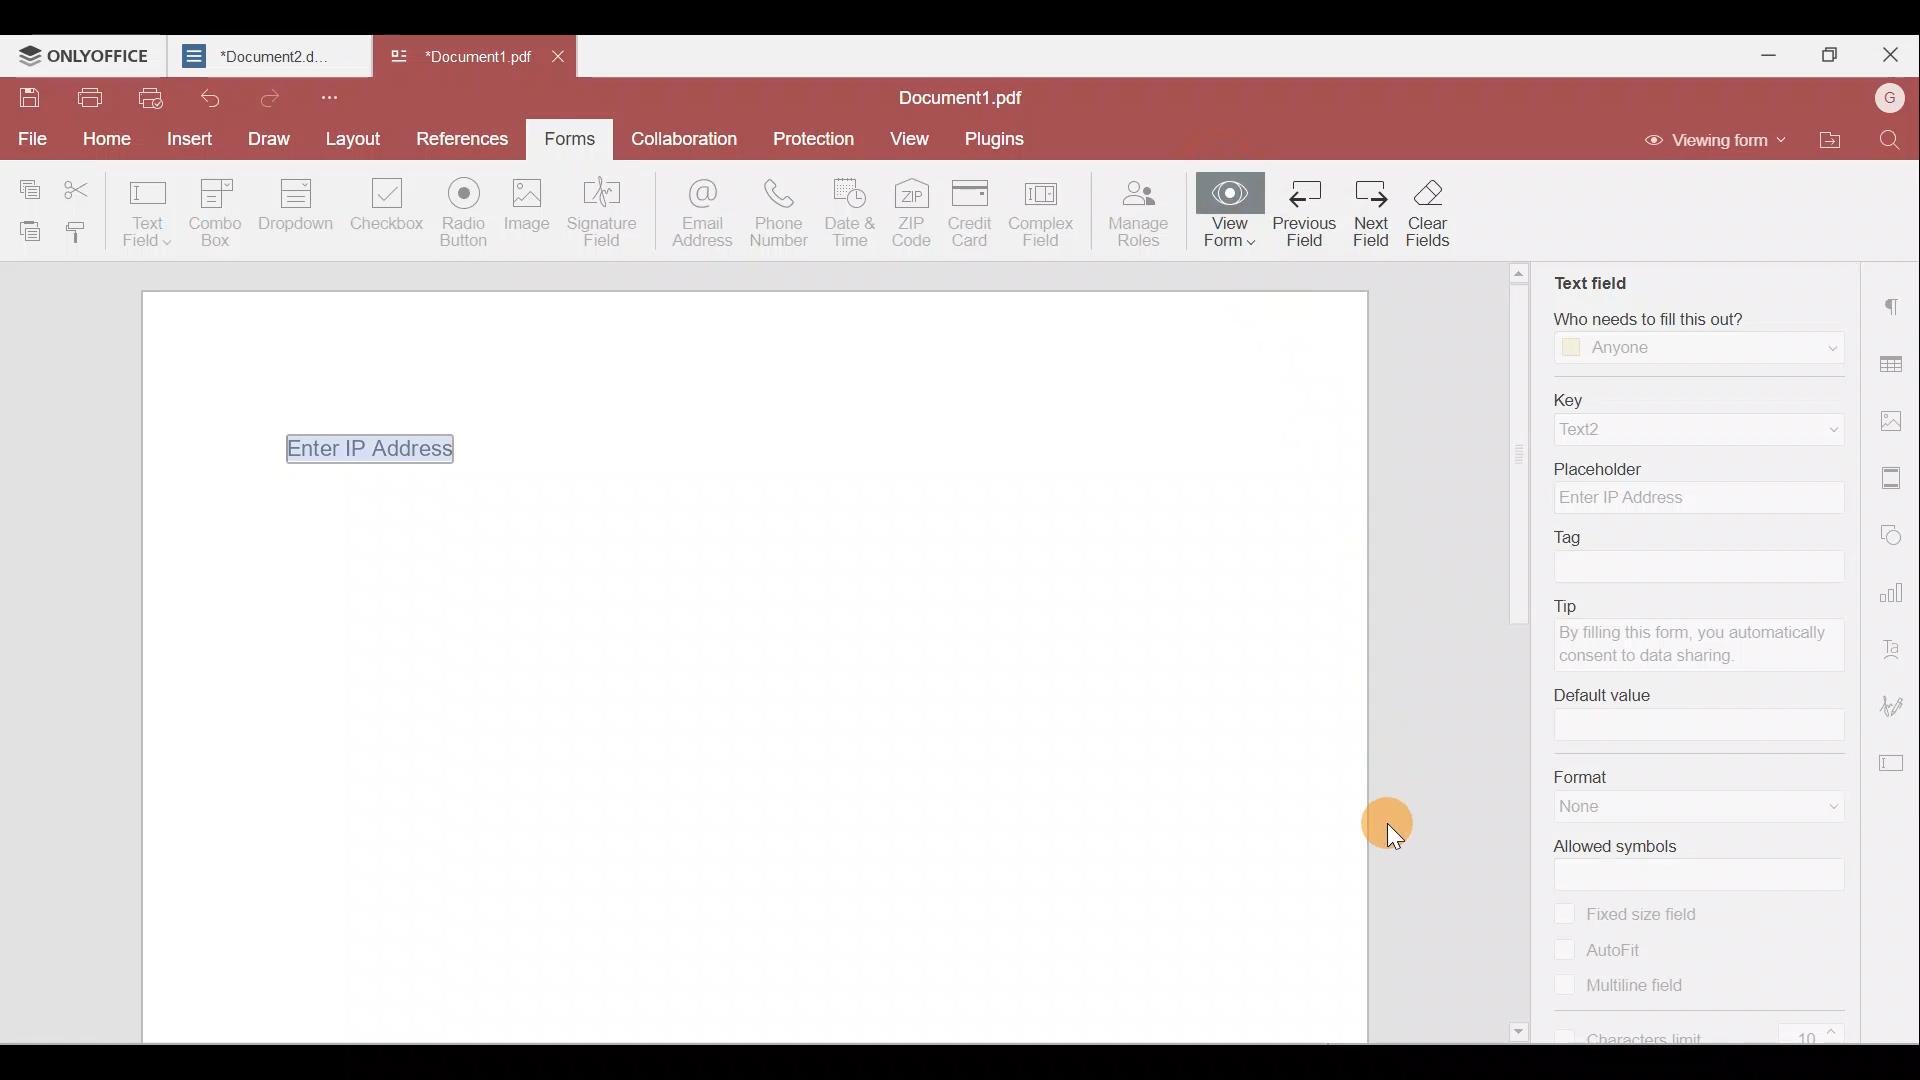  I want to click on Find, so click(1889, 143).